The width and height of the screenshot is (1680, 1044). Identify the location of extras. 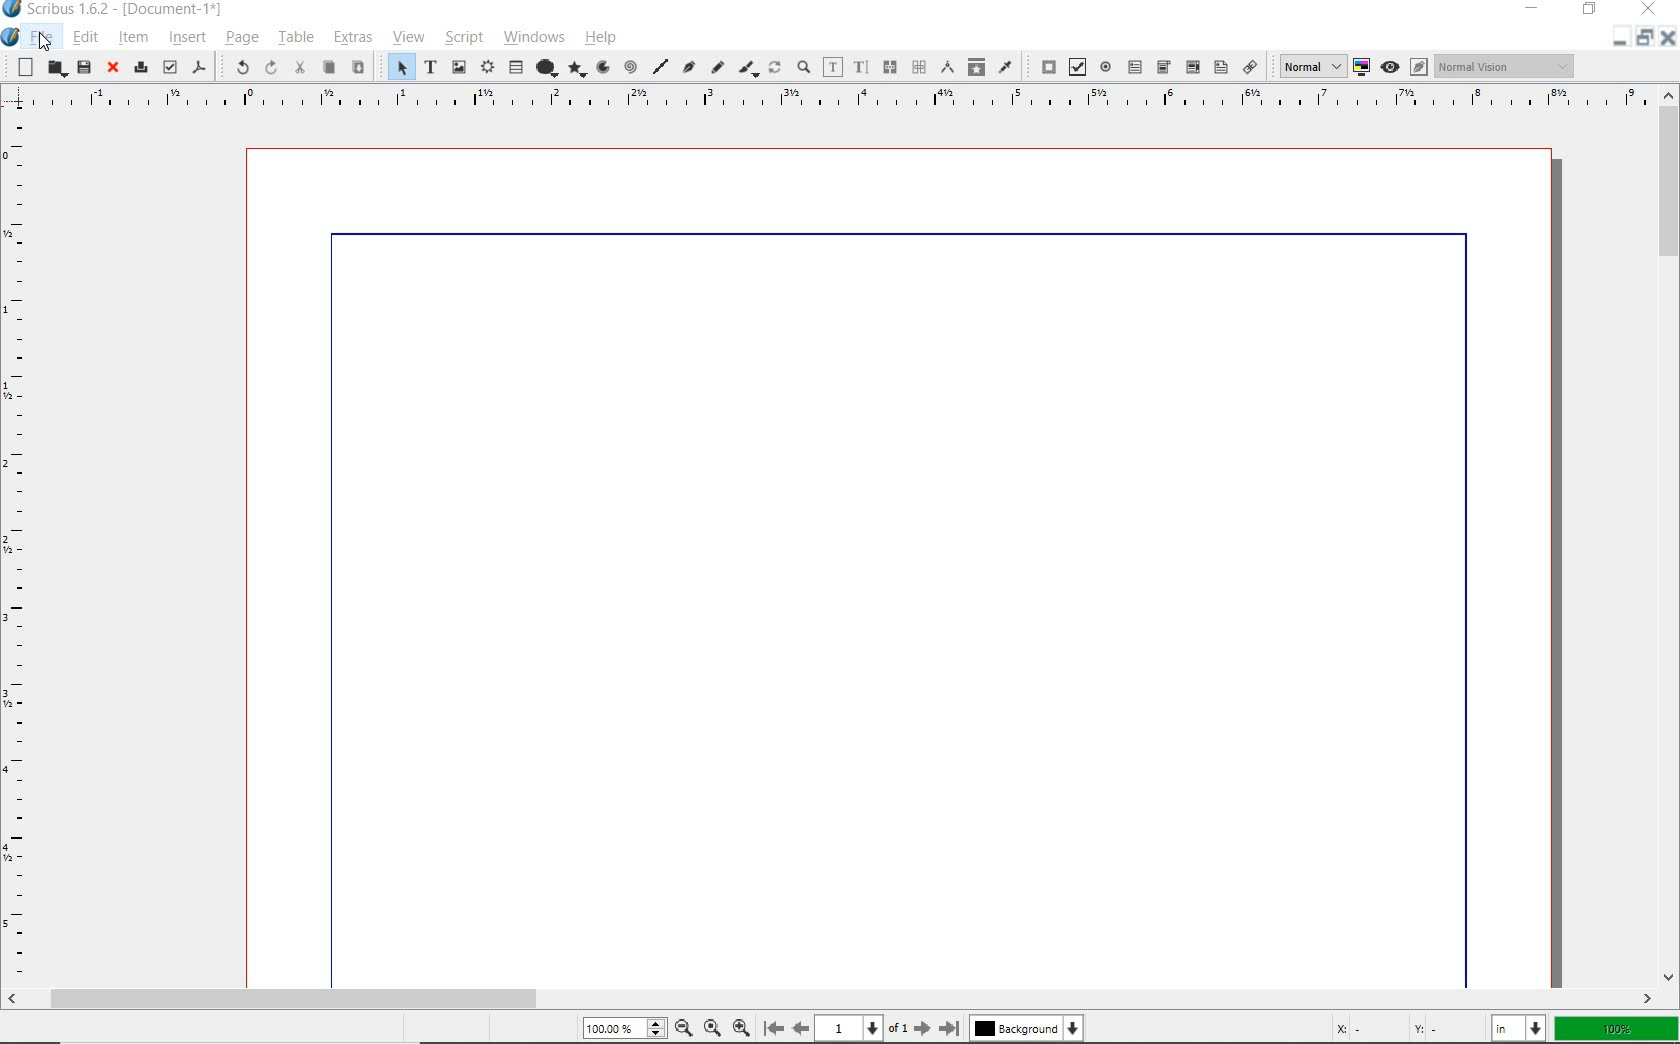
(352, 37).